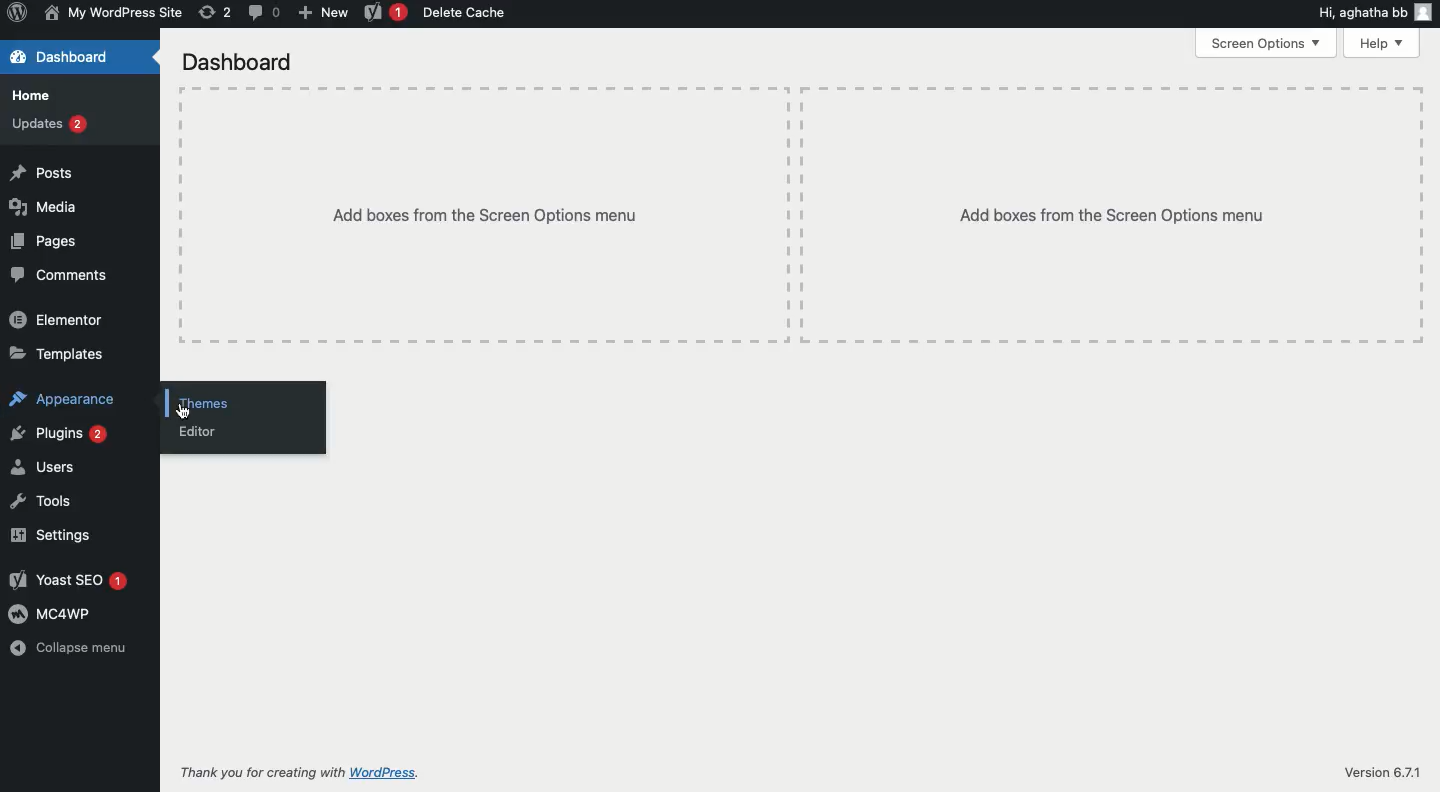 The image size is (1440, 792). I want to click on Templates, so click(57, 355).